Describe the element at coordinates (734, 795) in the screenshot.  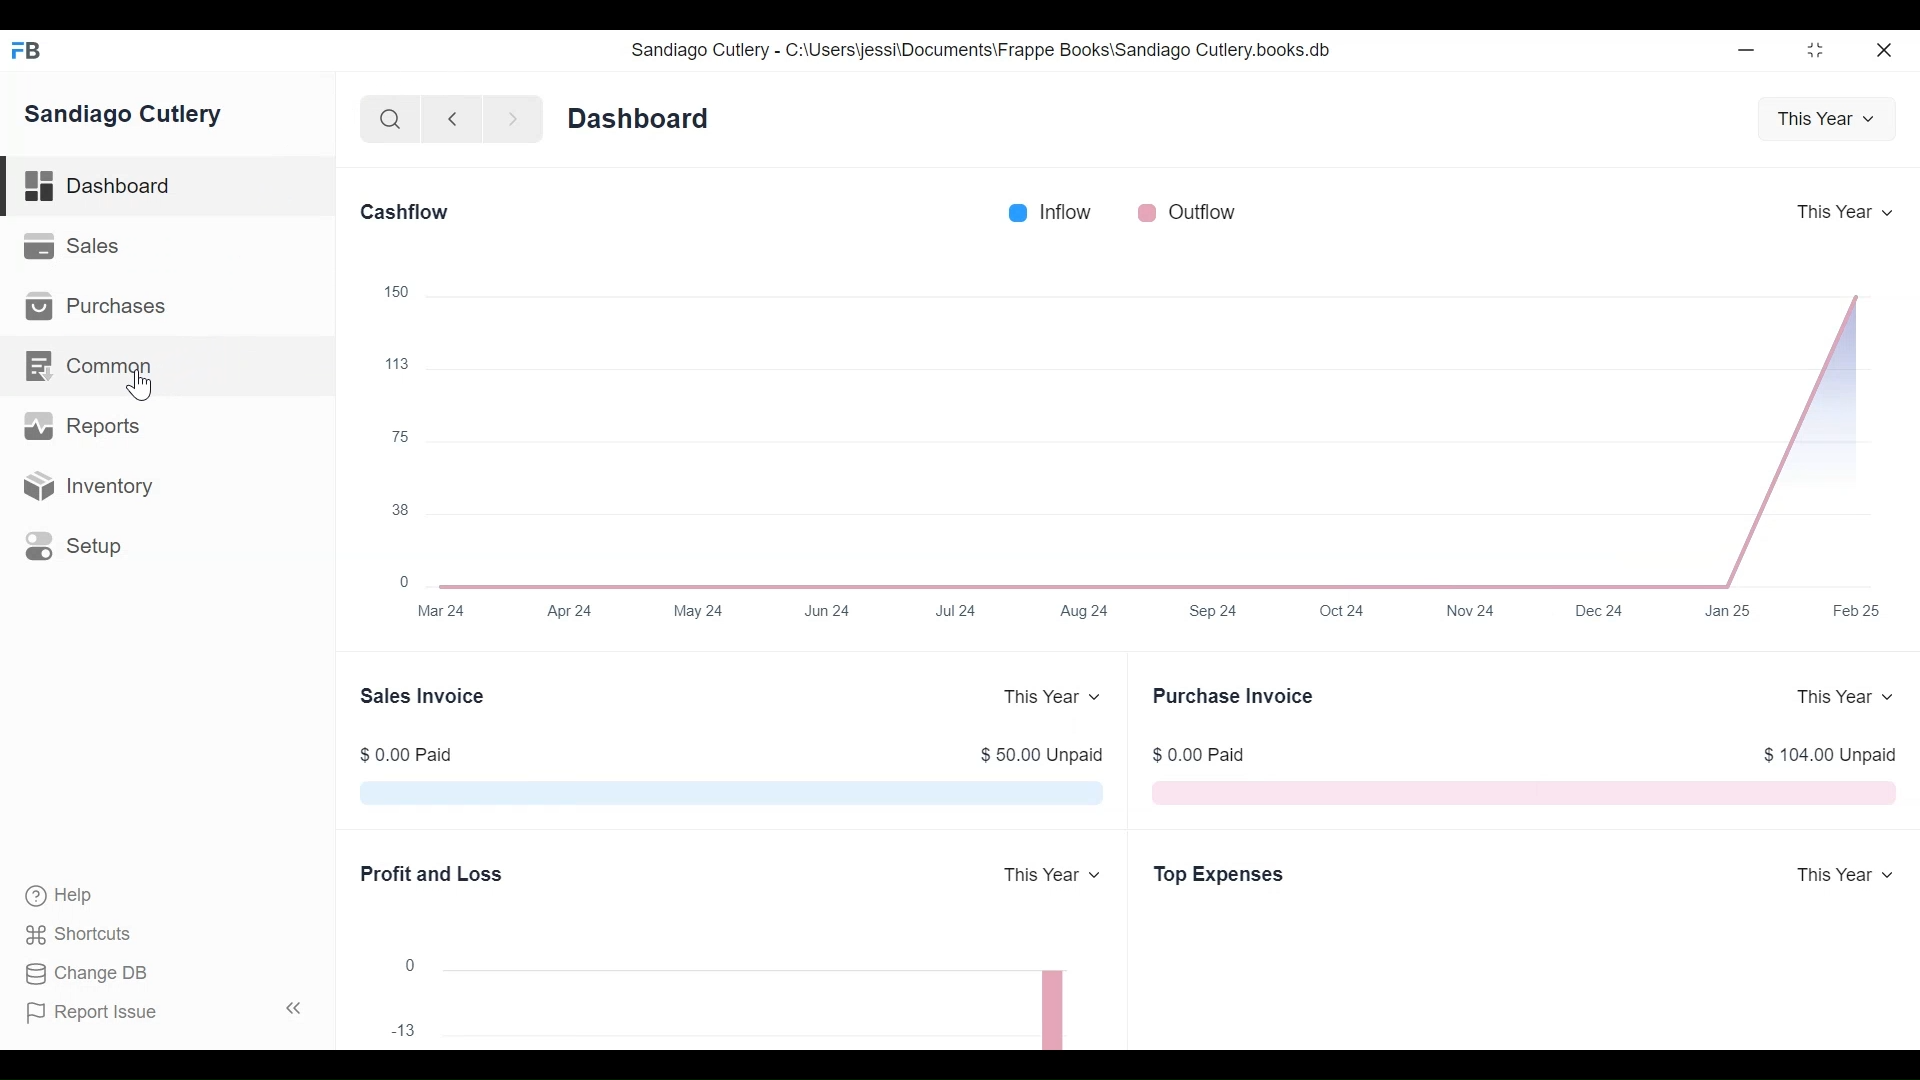
I see `The Sales Invoice chart shows the total outstanding amount which is pending from Sandiago Cutlery customers for their sales` at that location.